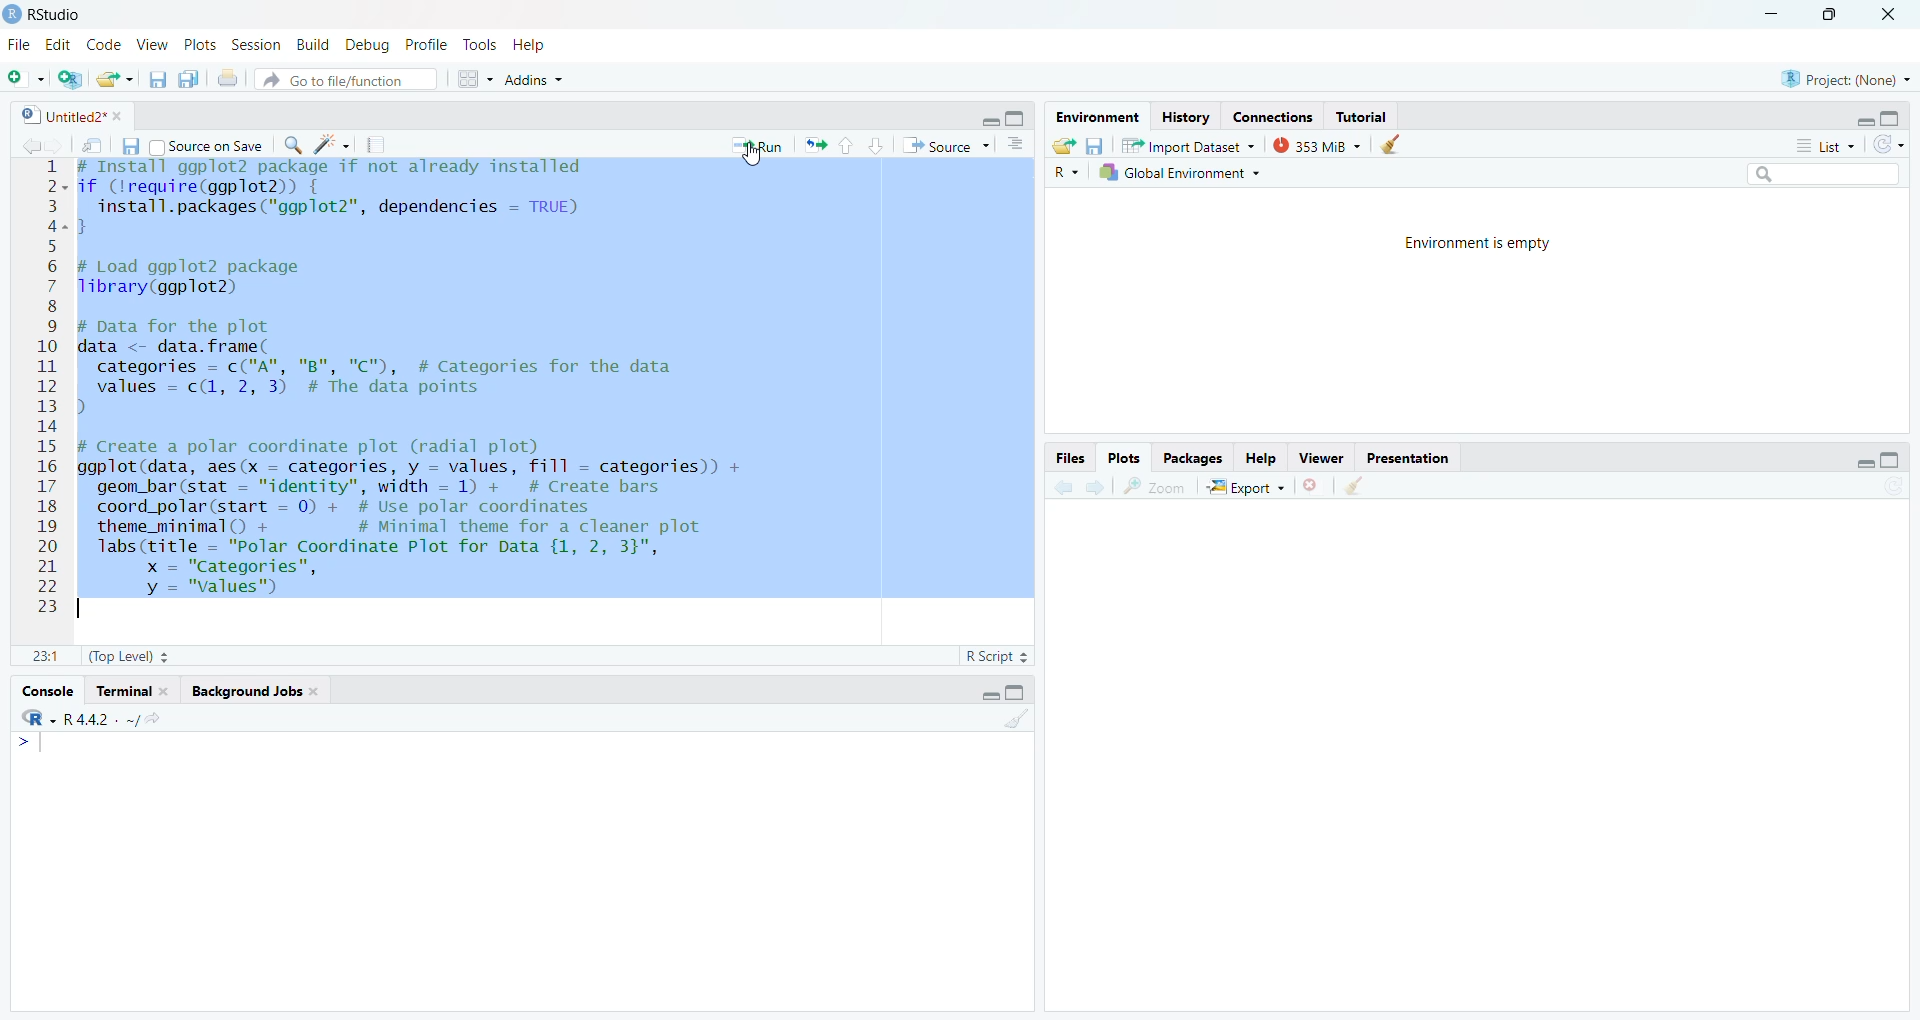  I want to click on workspace pane, so click(477, 79).